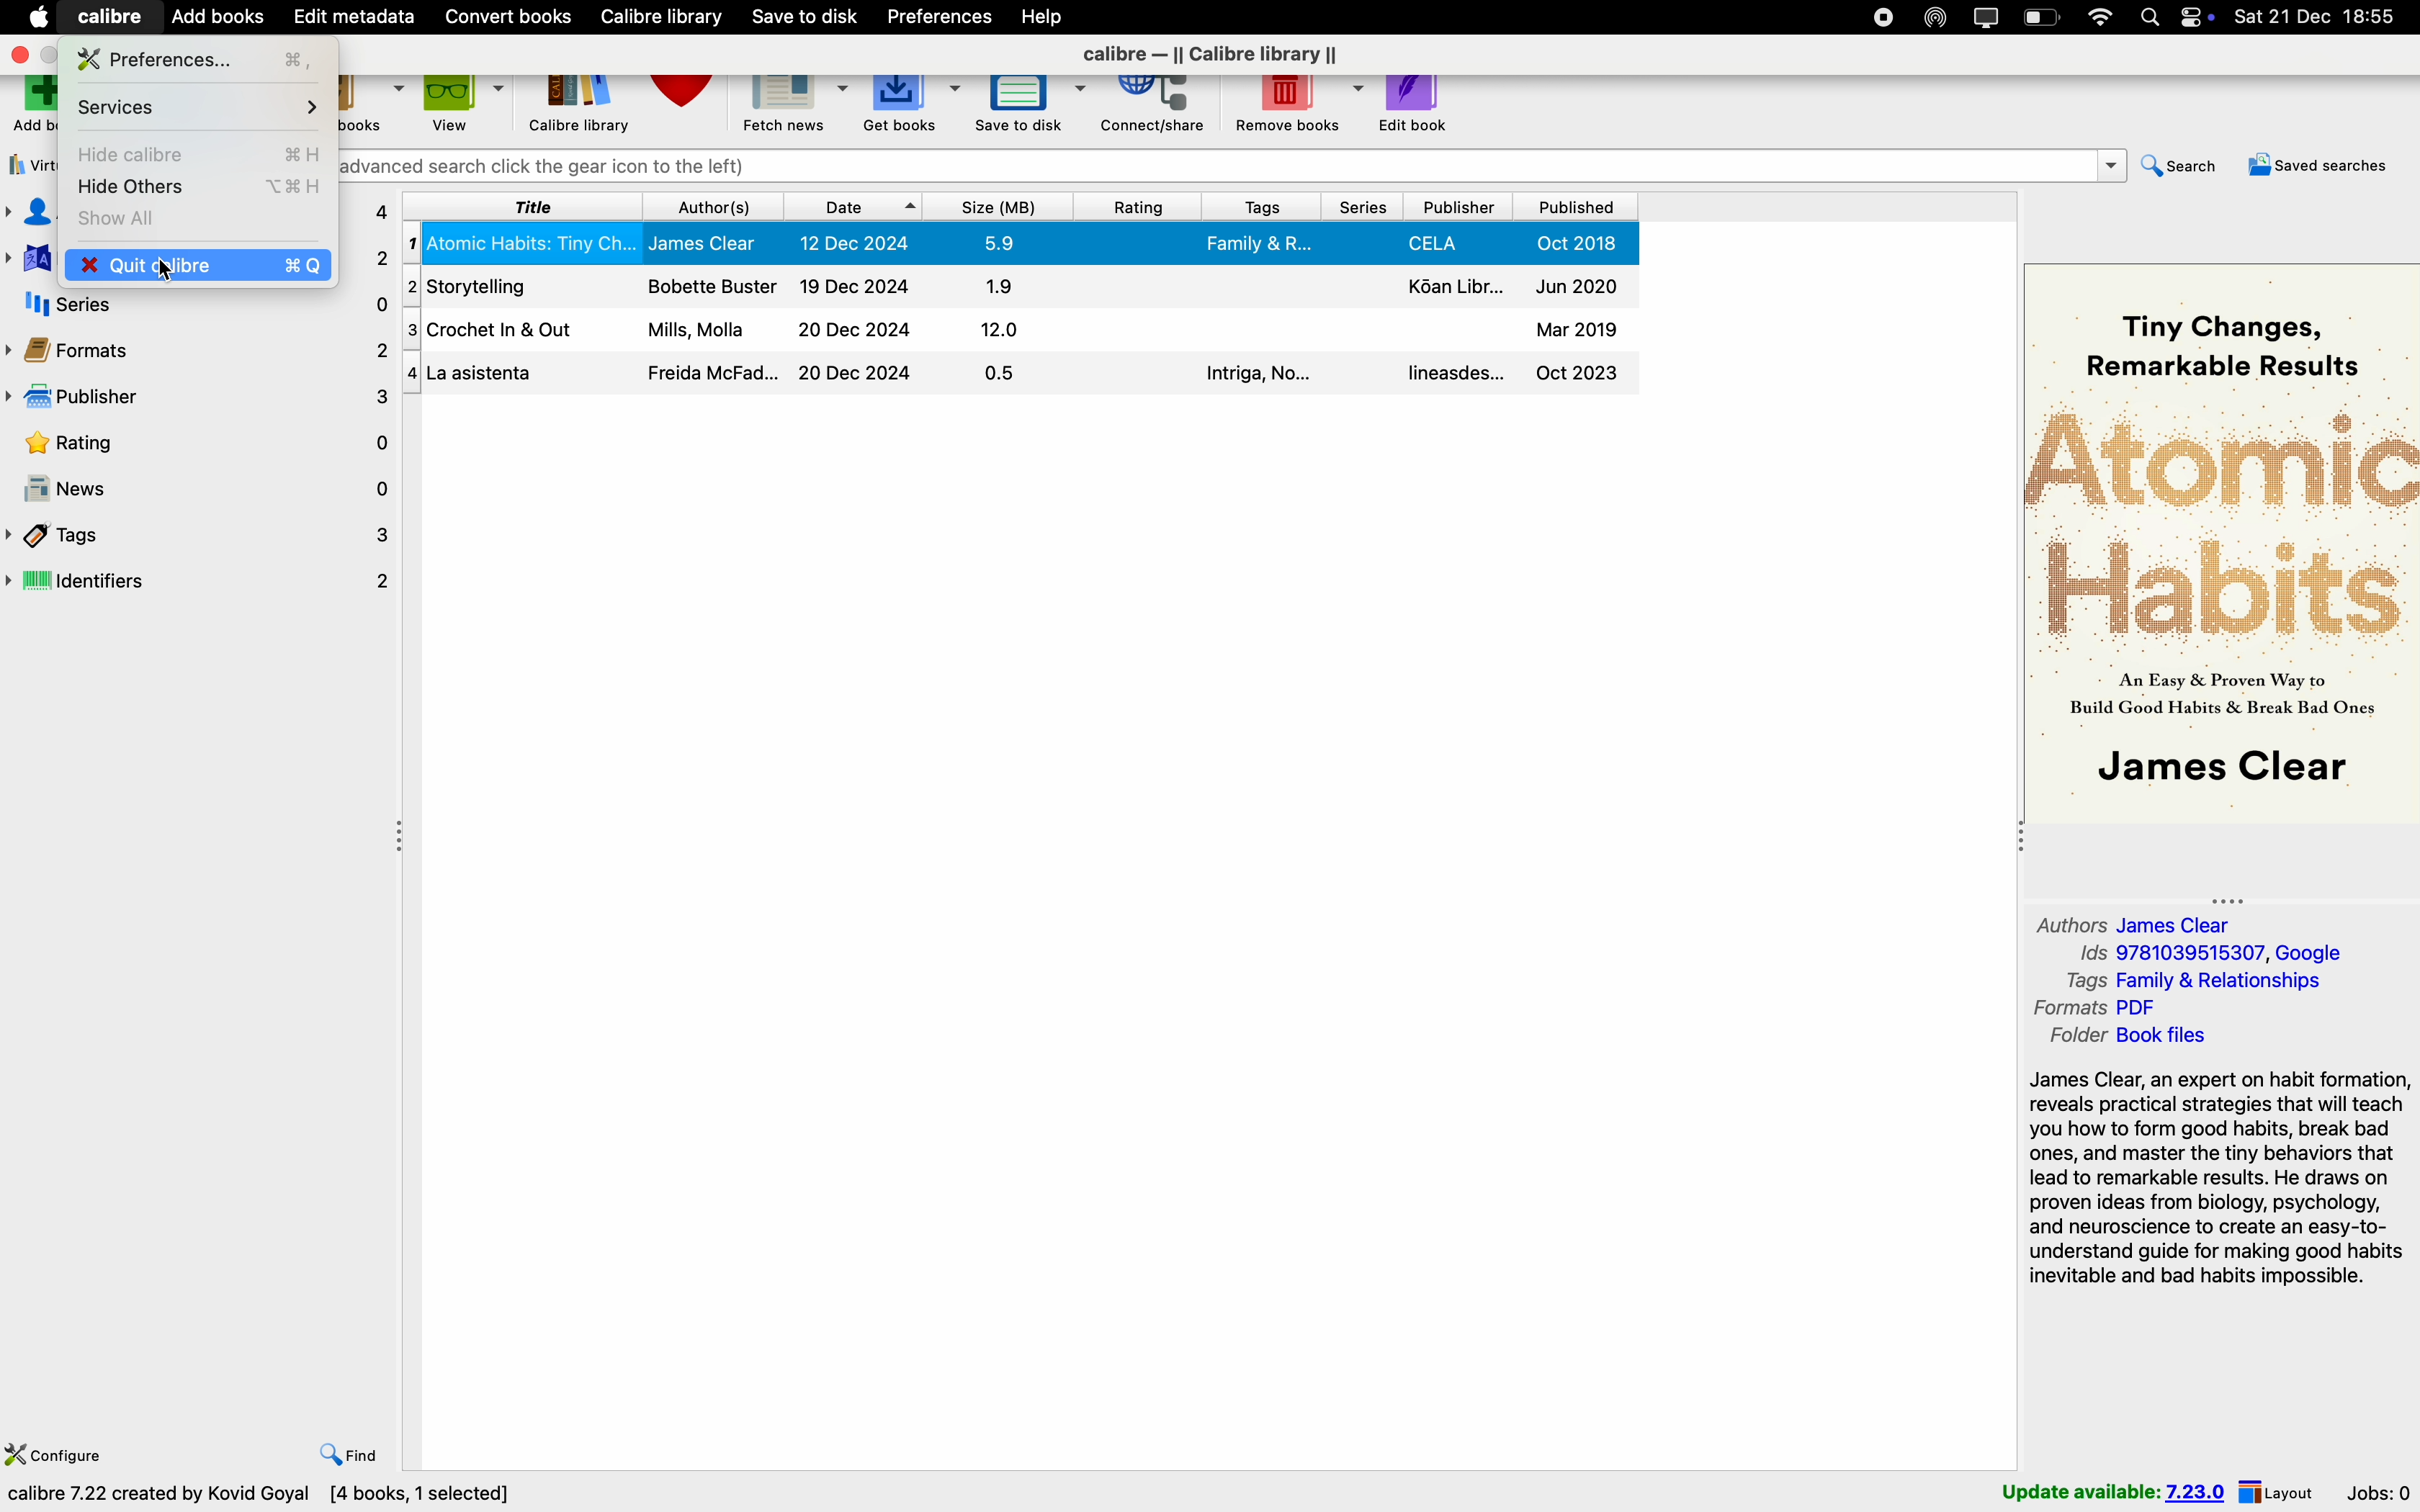  What do you see at coordinates (198, 535) in the screenshot?
I see `tags` at bounding box center [198, 535].